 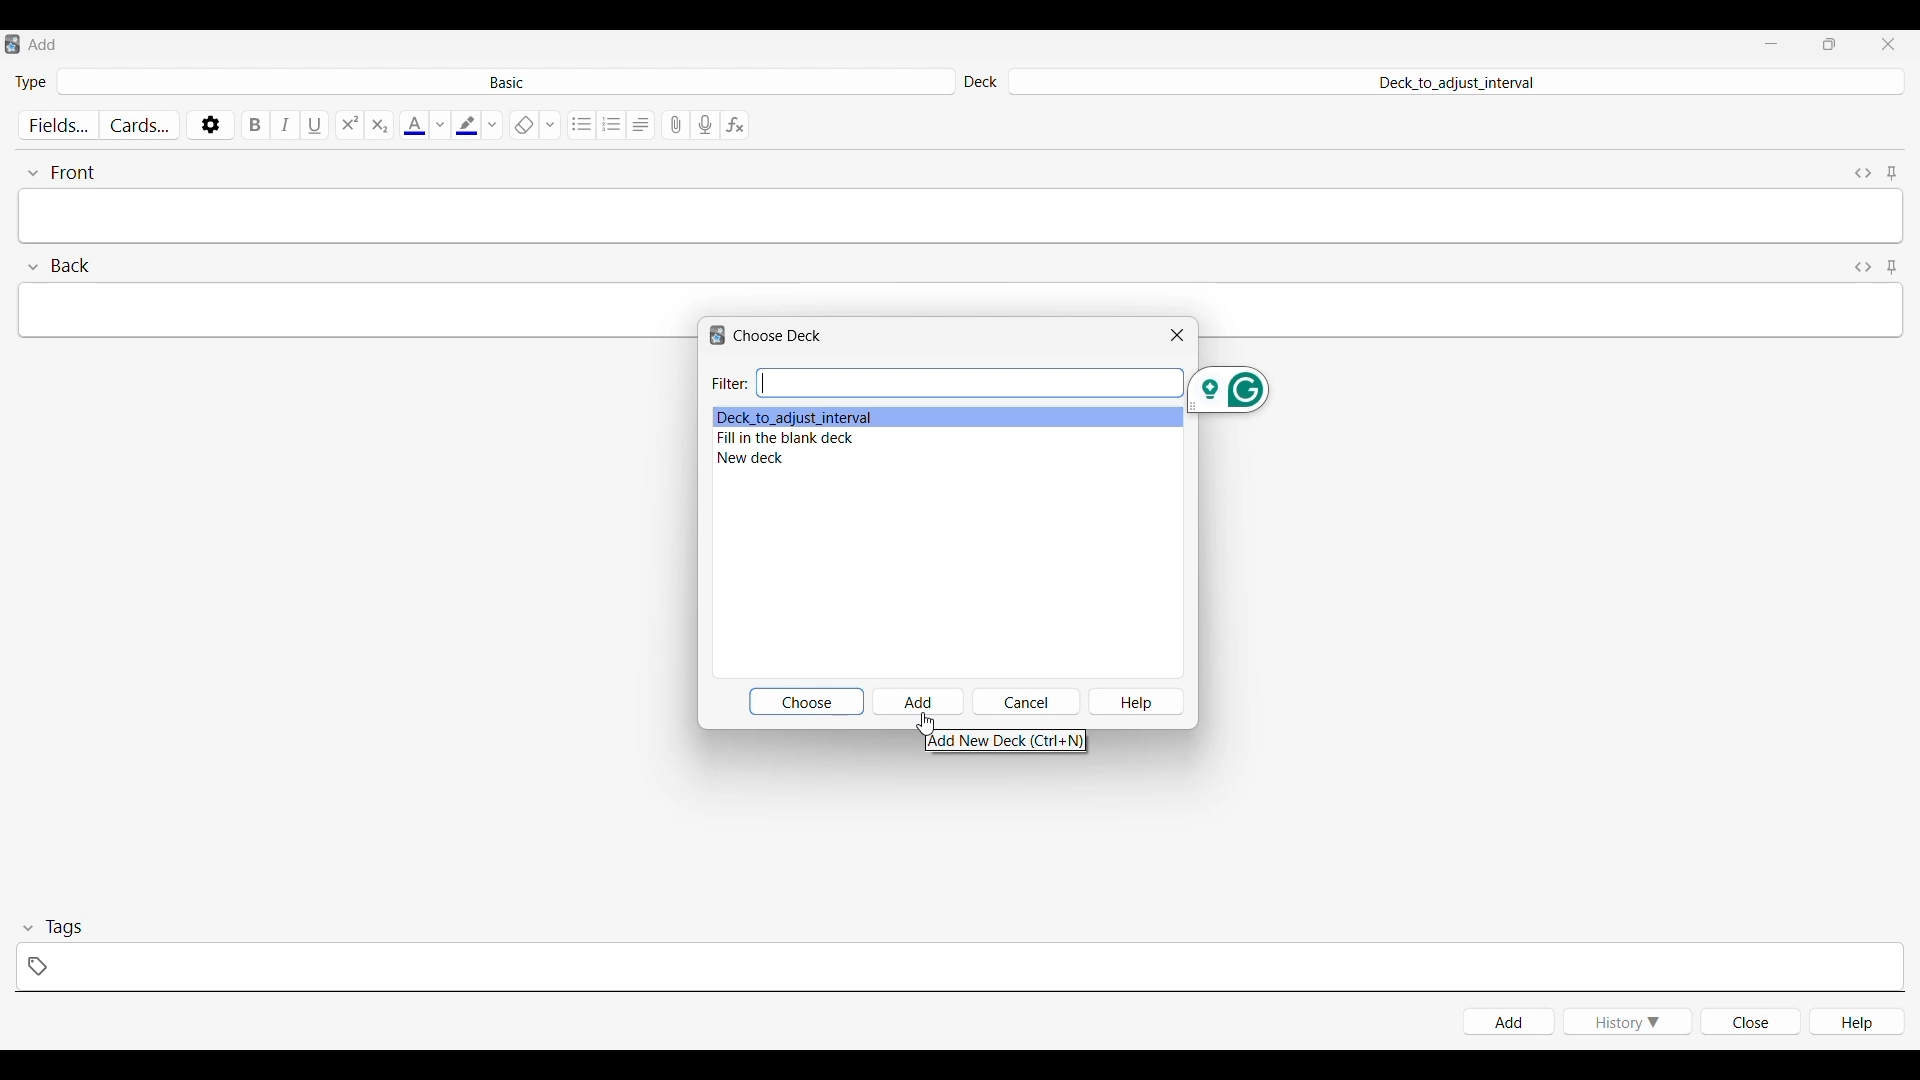 What do you see at coordinates (959, 967) in the screenshot?
I see `Click to type in tags` at bounding box center [959, 967].